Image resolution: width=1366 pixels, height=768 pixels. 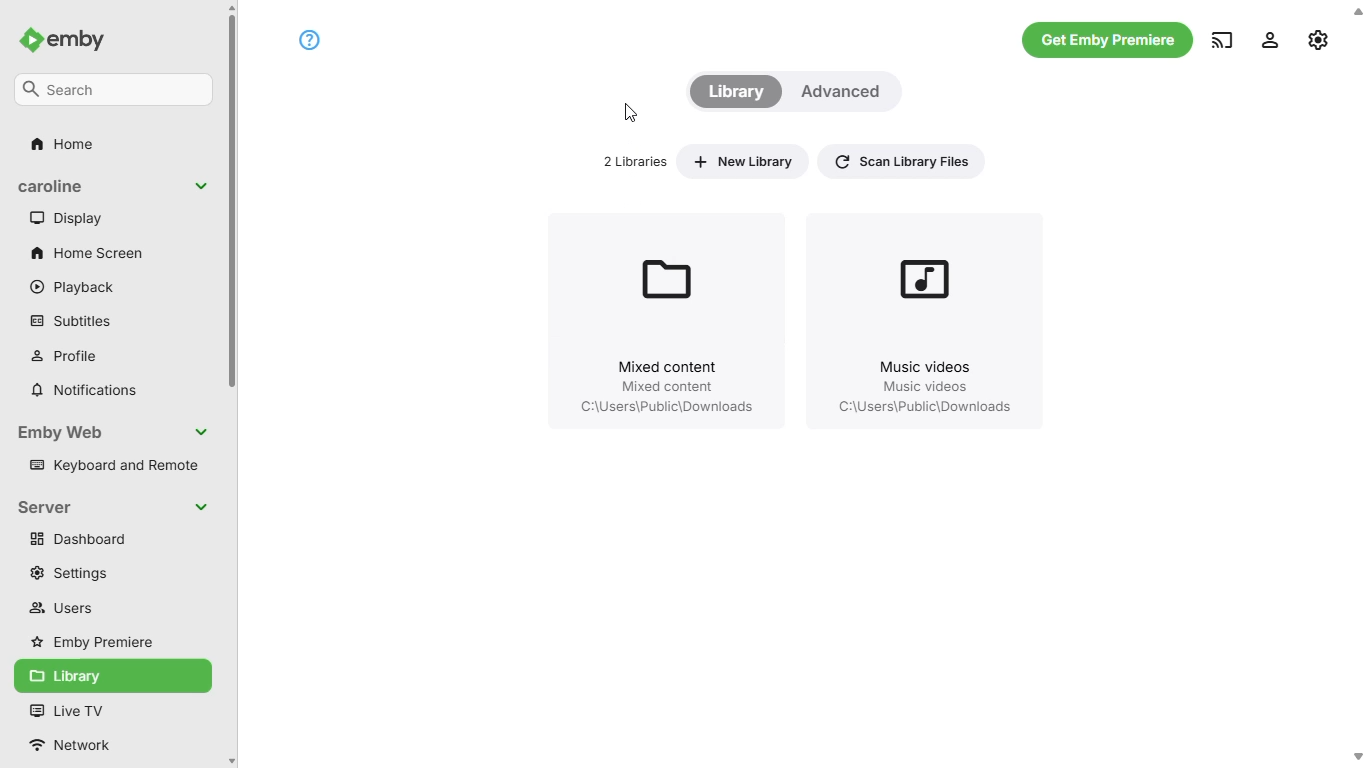 I want to click on play on another device, so click(x=1223, y=39).